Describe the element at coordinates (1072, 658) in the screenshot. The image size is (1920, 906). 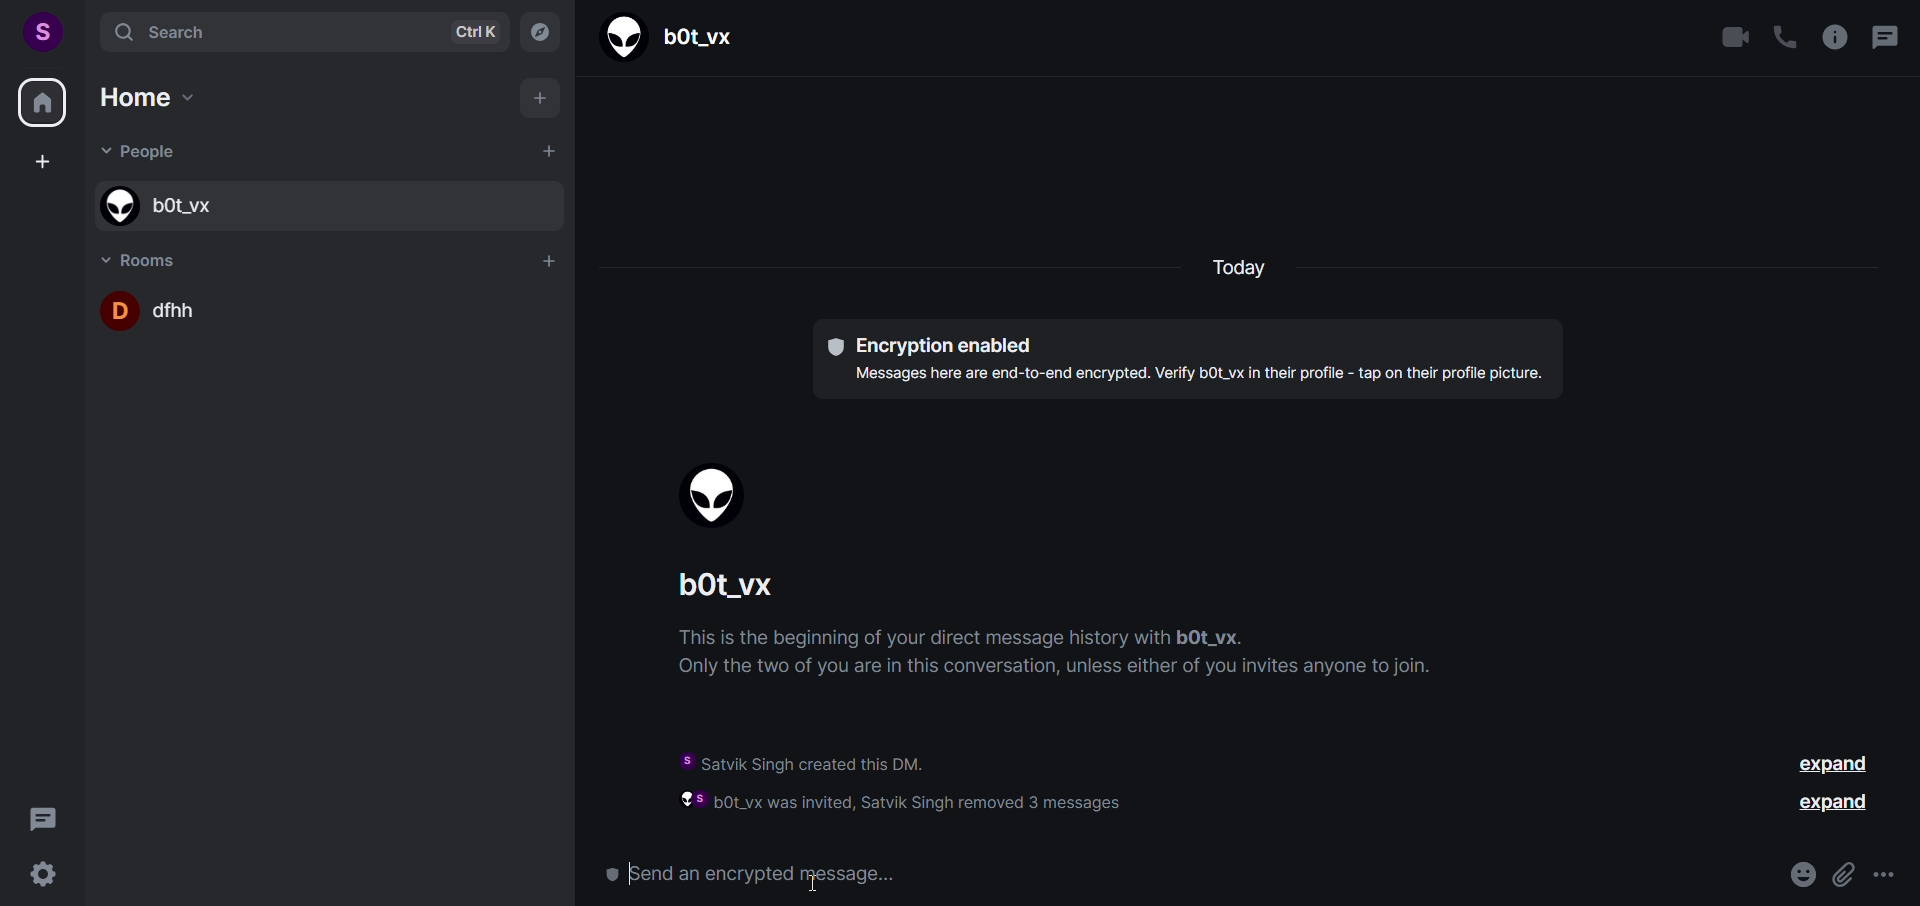
I see `instructions` at that location.